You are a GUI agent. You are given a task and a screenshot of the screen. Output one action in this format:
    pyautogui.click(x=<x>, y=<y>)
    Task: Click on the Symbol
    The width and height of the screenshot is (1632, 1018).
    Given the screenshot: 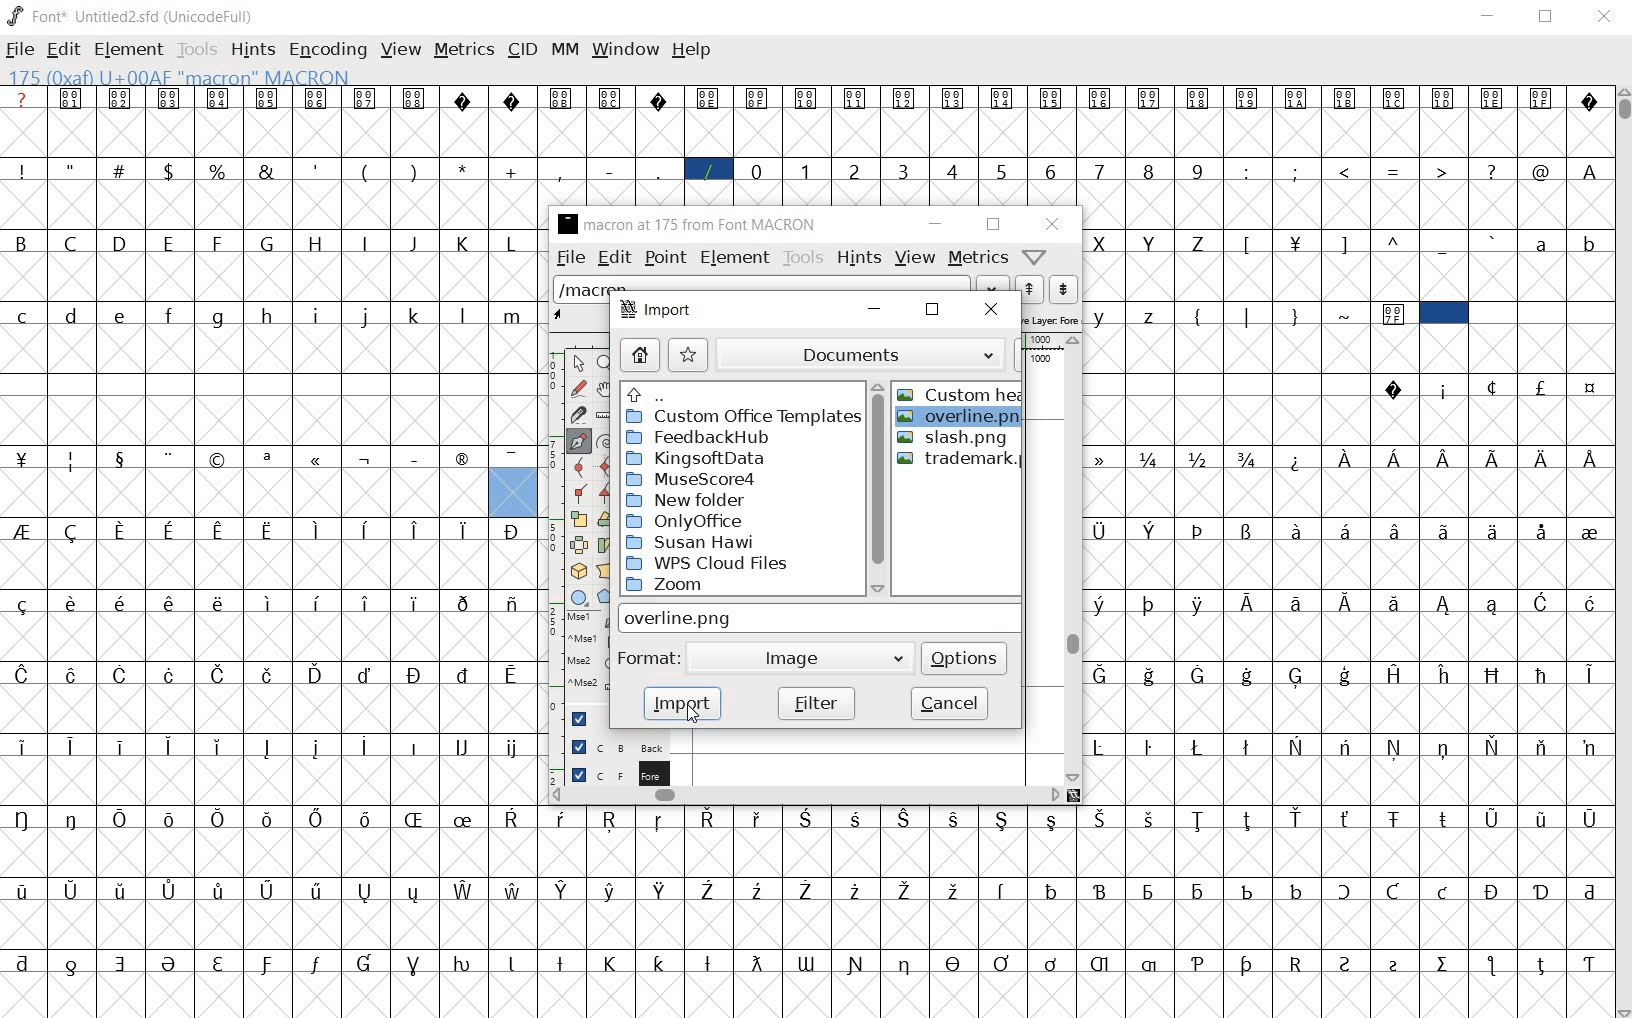 What is the action you would take?
    pyautogui.click(x=956, y=962)
    